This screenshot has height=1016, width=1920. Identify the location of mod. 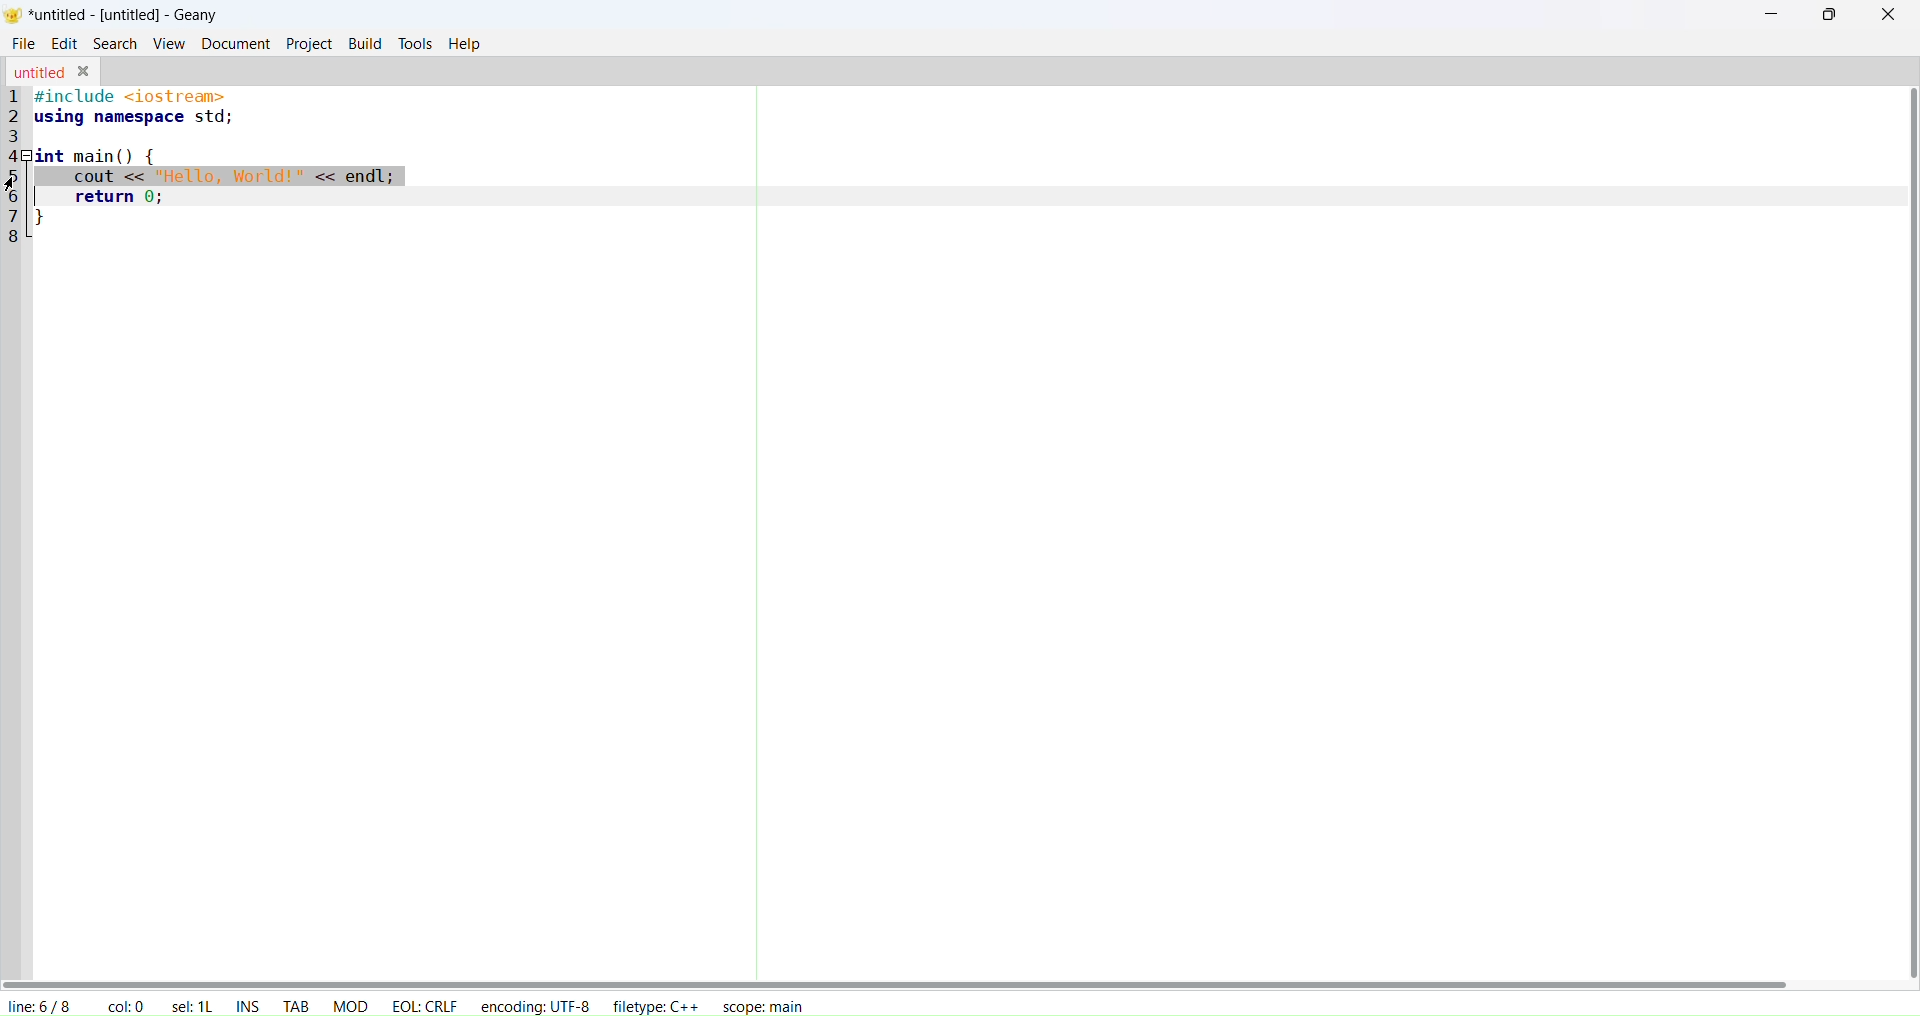
(351, 1004).